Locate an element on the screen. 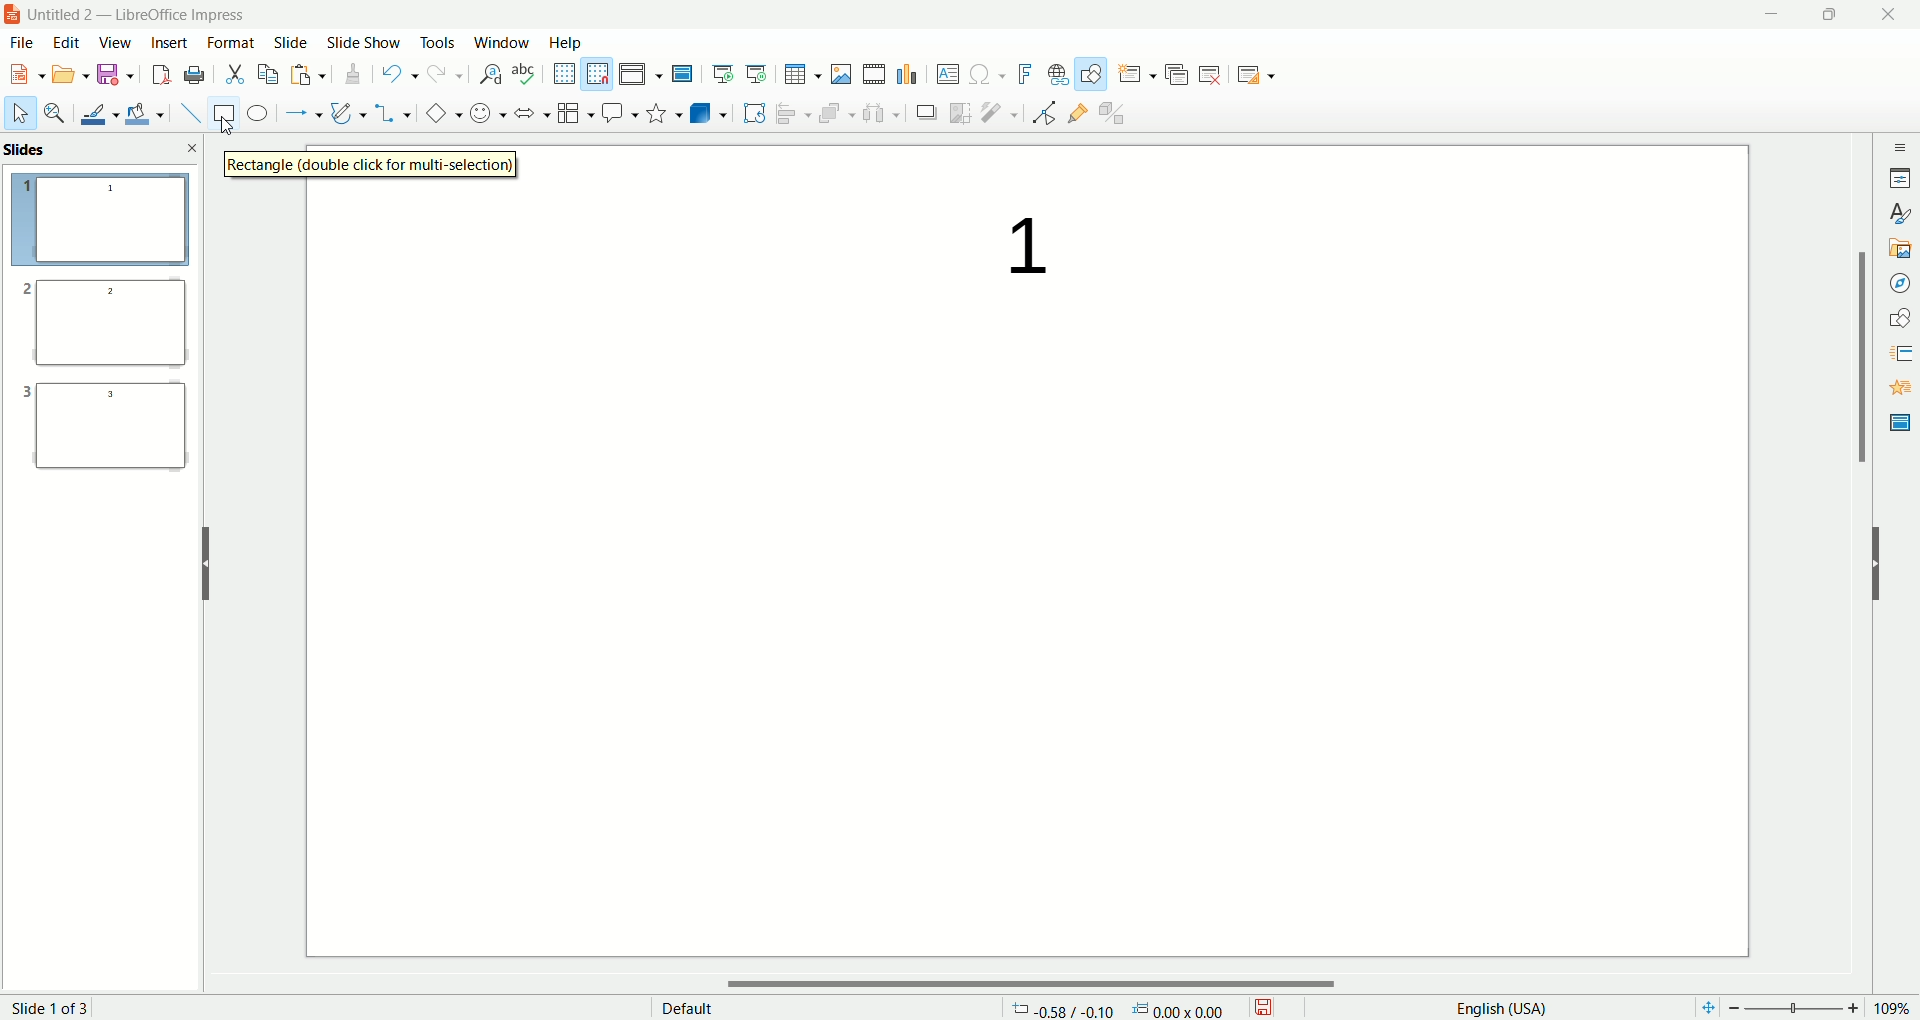  print is located at coordinates (194, 74).